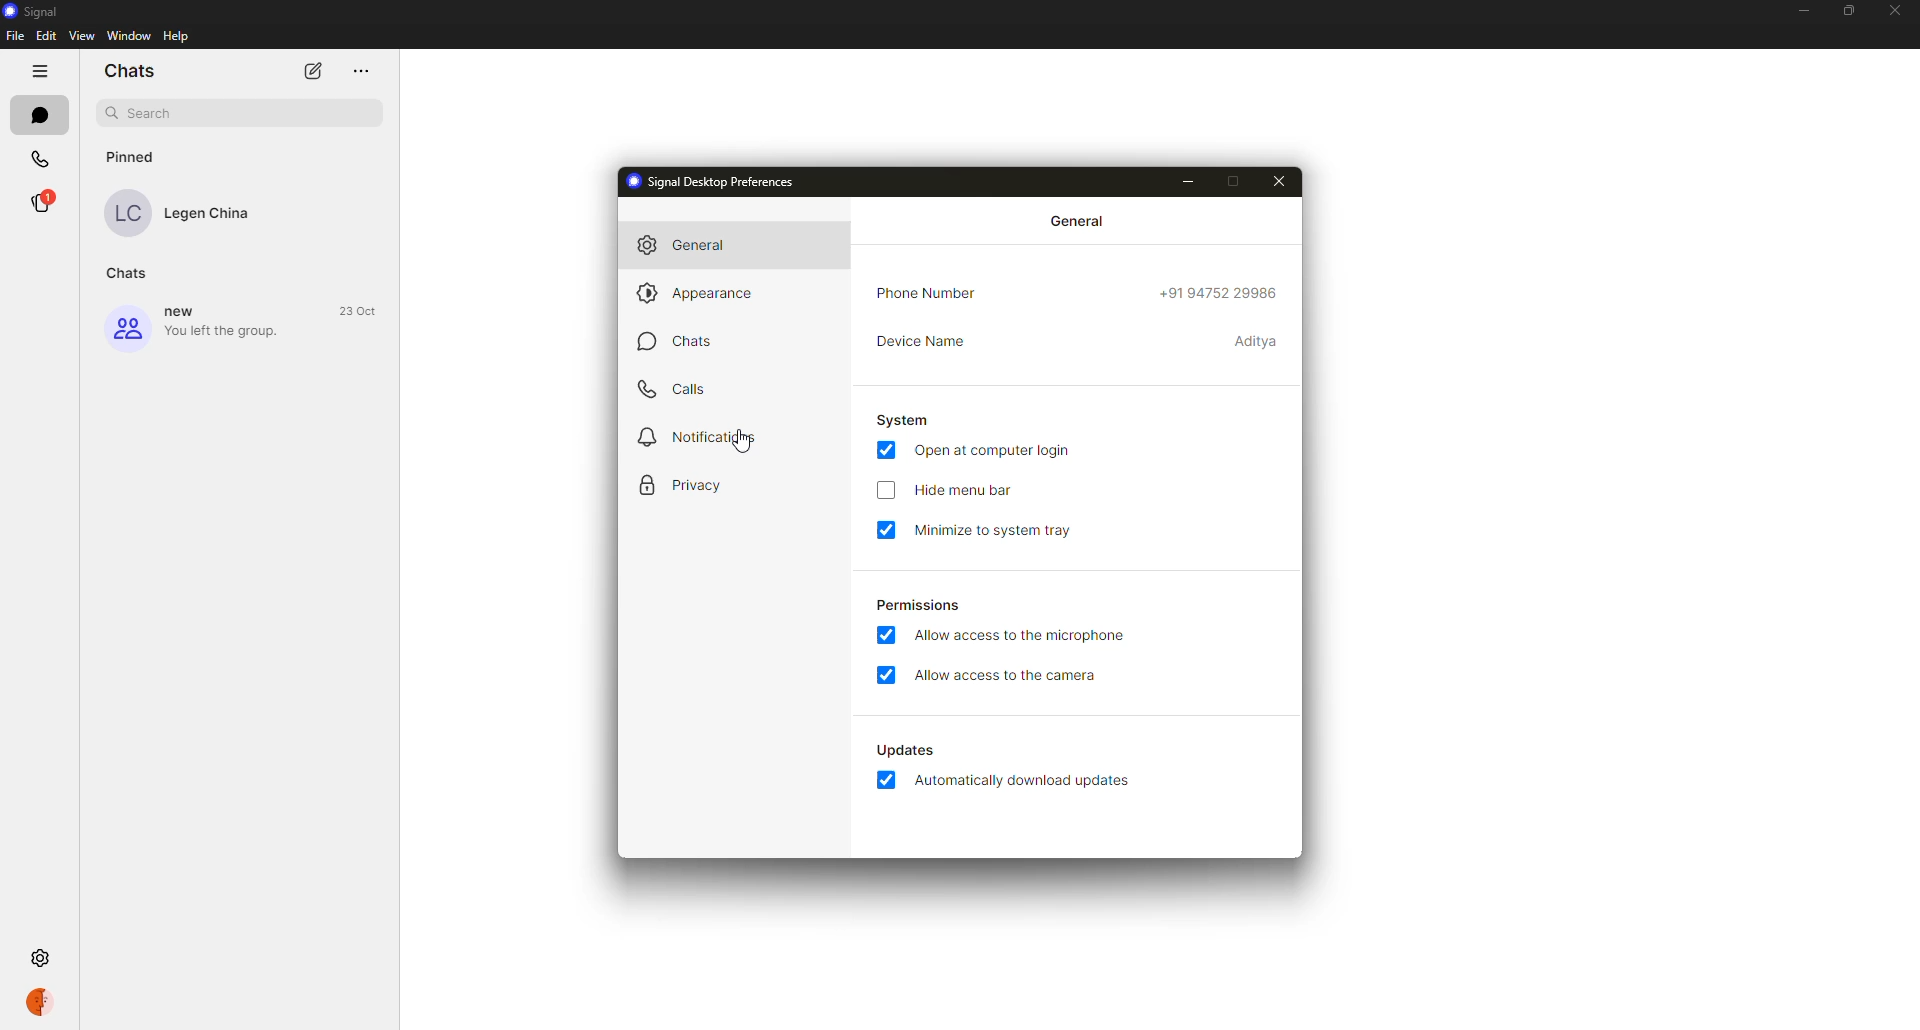 This screenshot has width=1920, height=1030. I want to click on ®, so click(40, 202).